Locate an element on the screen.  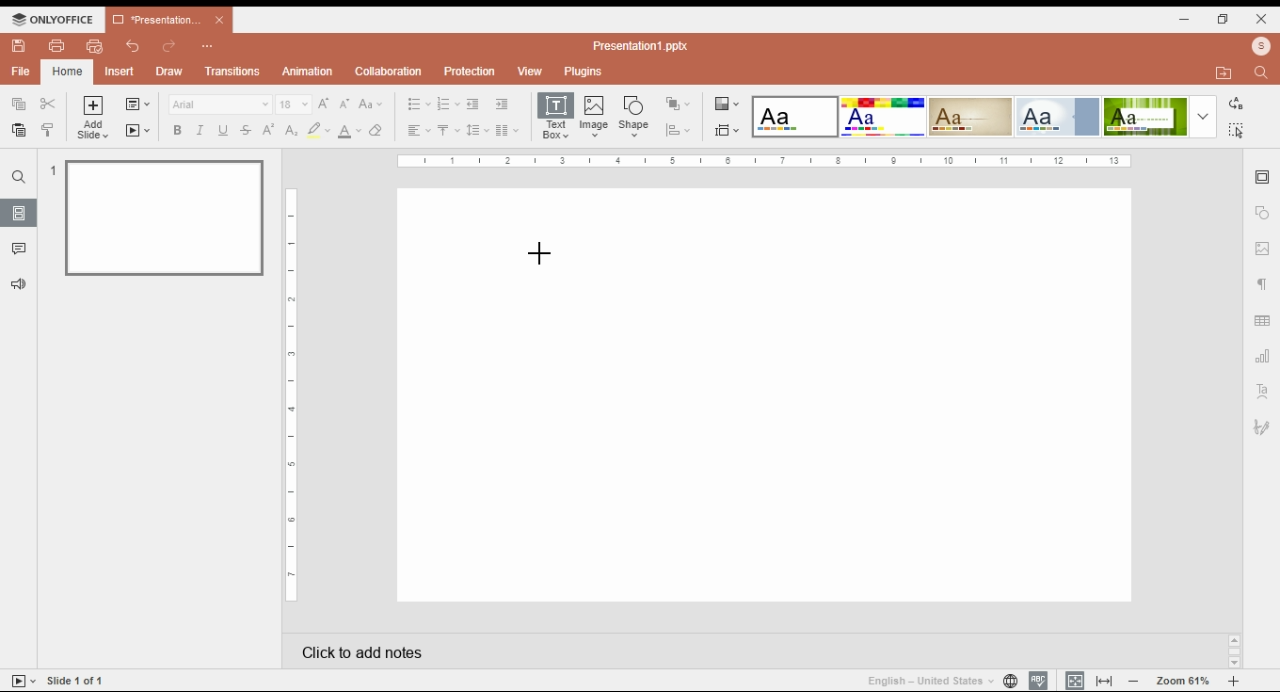
shape settings is located at coordinates (1262, 213).